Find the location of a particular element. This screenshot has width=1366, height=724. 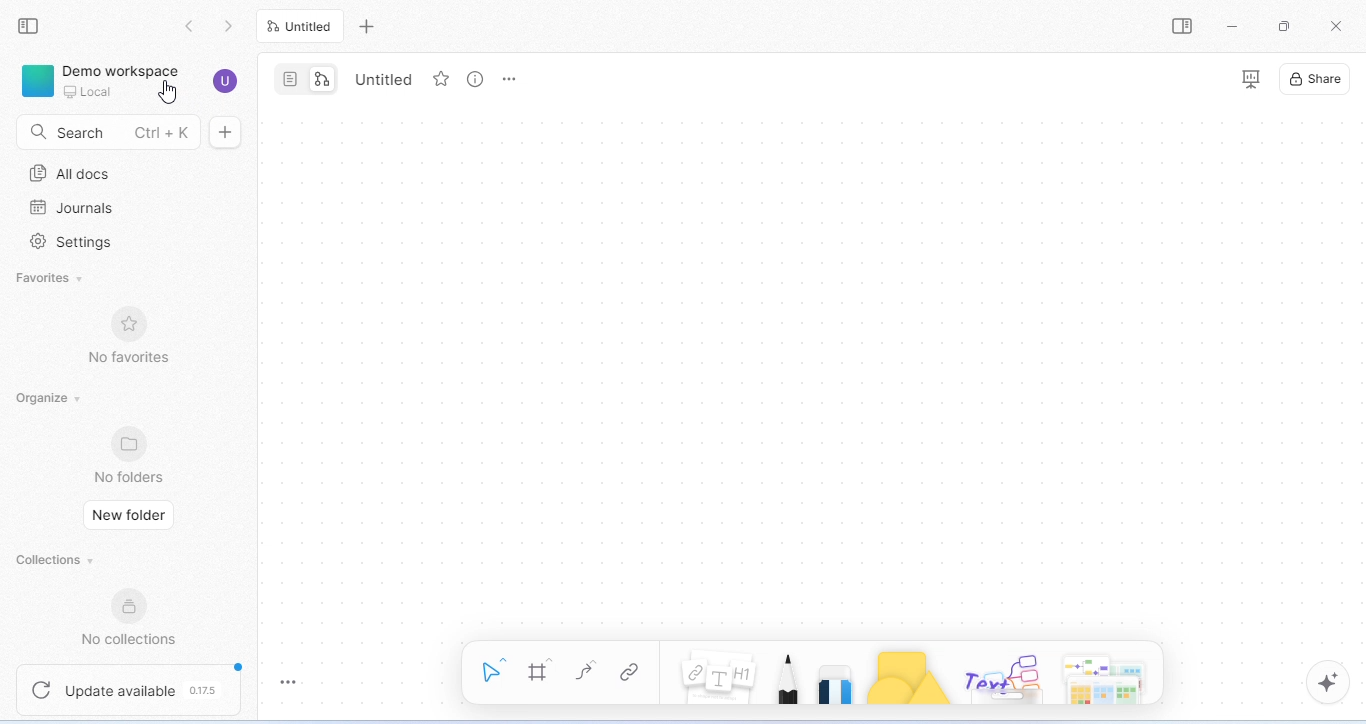

untitled is located at coordinates (304, 28).